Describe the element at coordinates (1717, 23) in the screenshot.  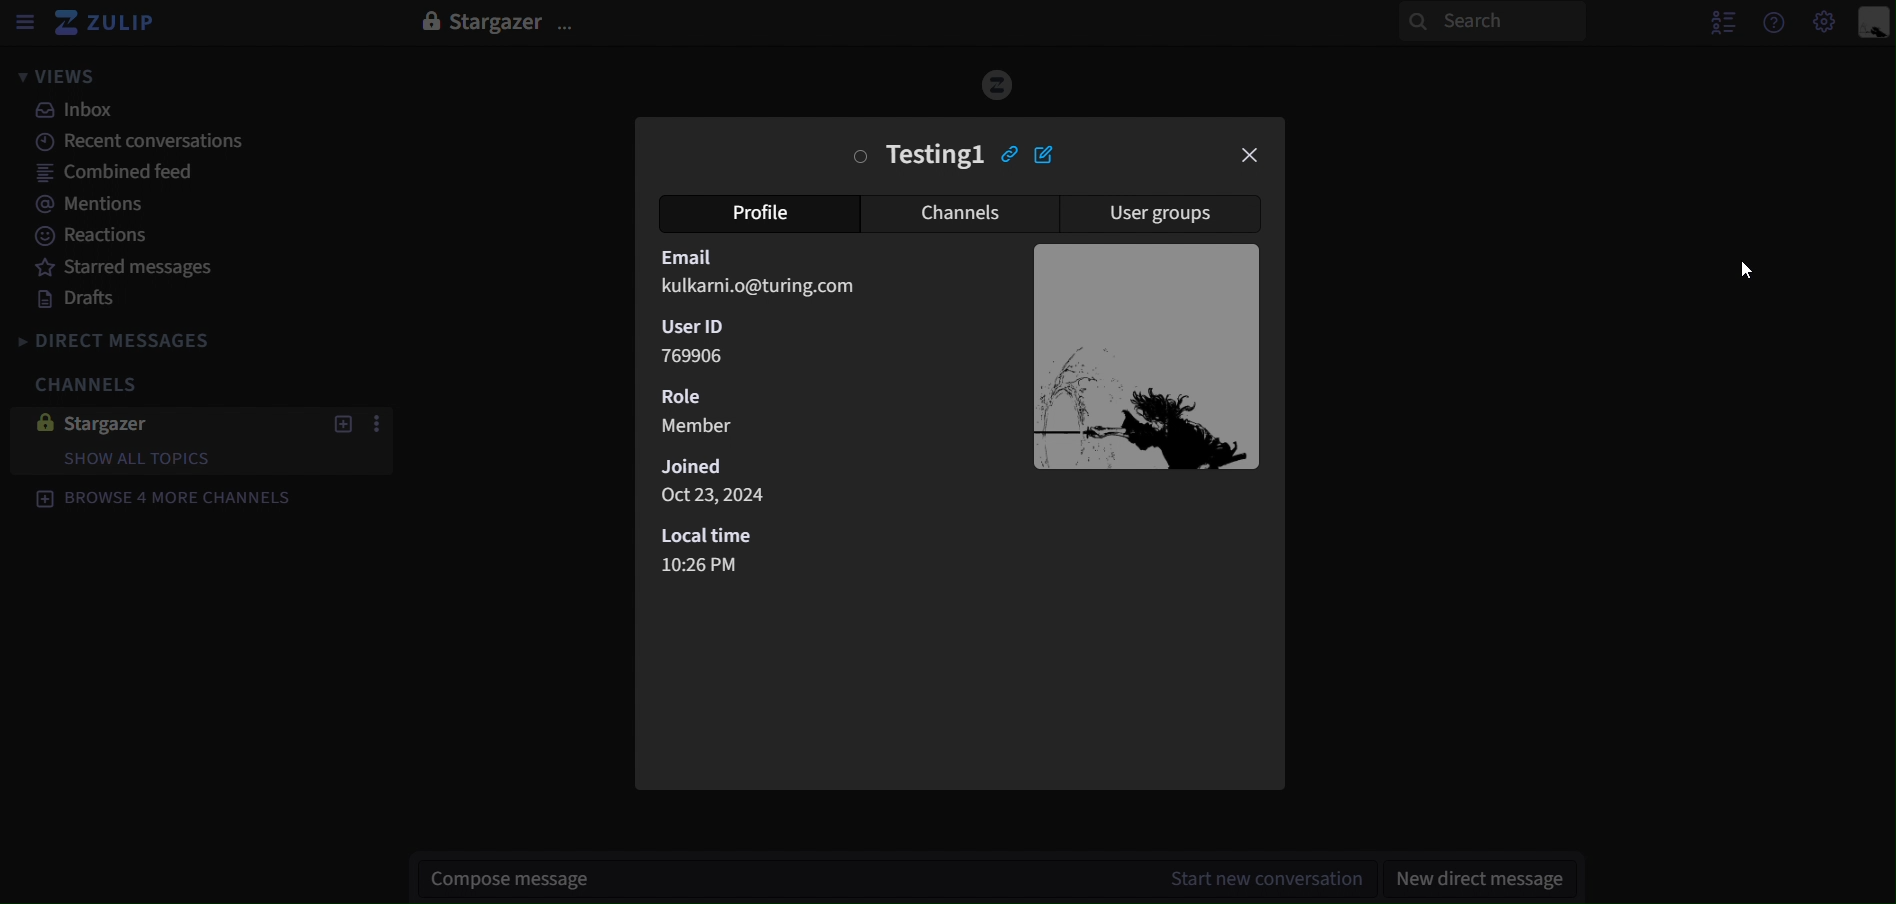
I see `hide user list` at that location.